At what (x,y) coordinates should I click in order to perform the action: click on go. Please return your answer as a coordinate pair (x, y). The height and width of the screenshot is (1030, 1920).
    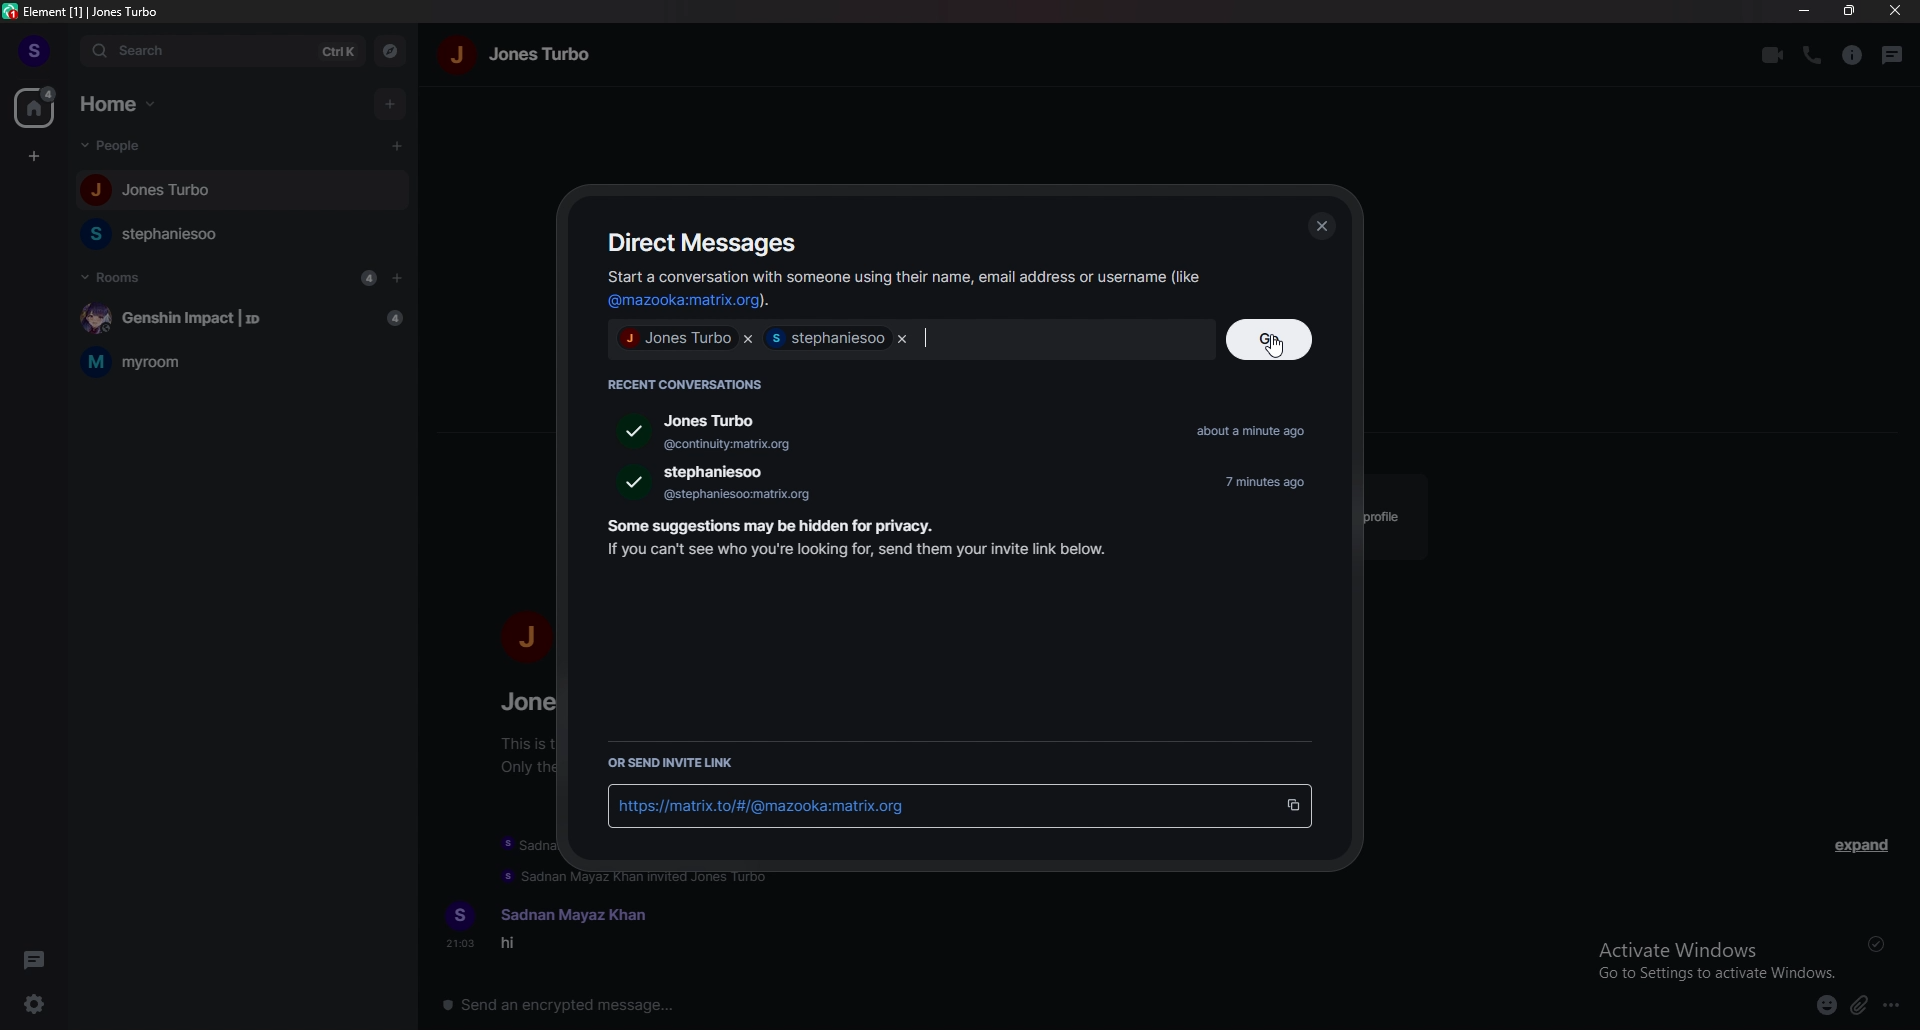
    Looking at the image, I should click on (1274, 341).